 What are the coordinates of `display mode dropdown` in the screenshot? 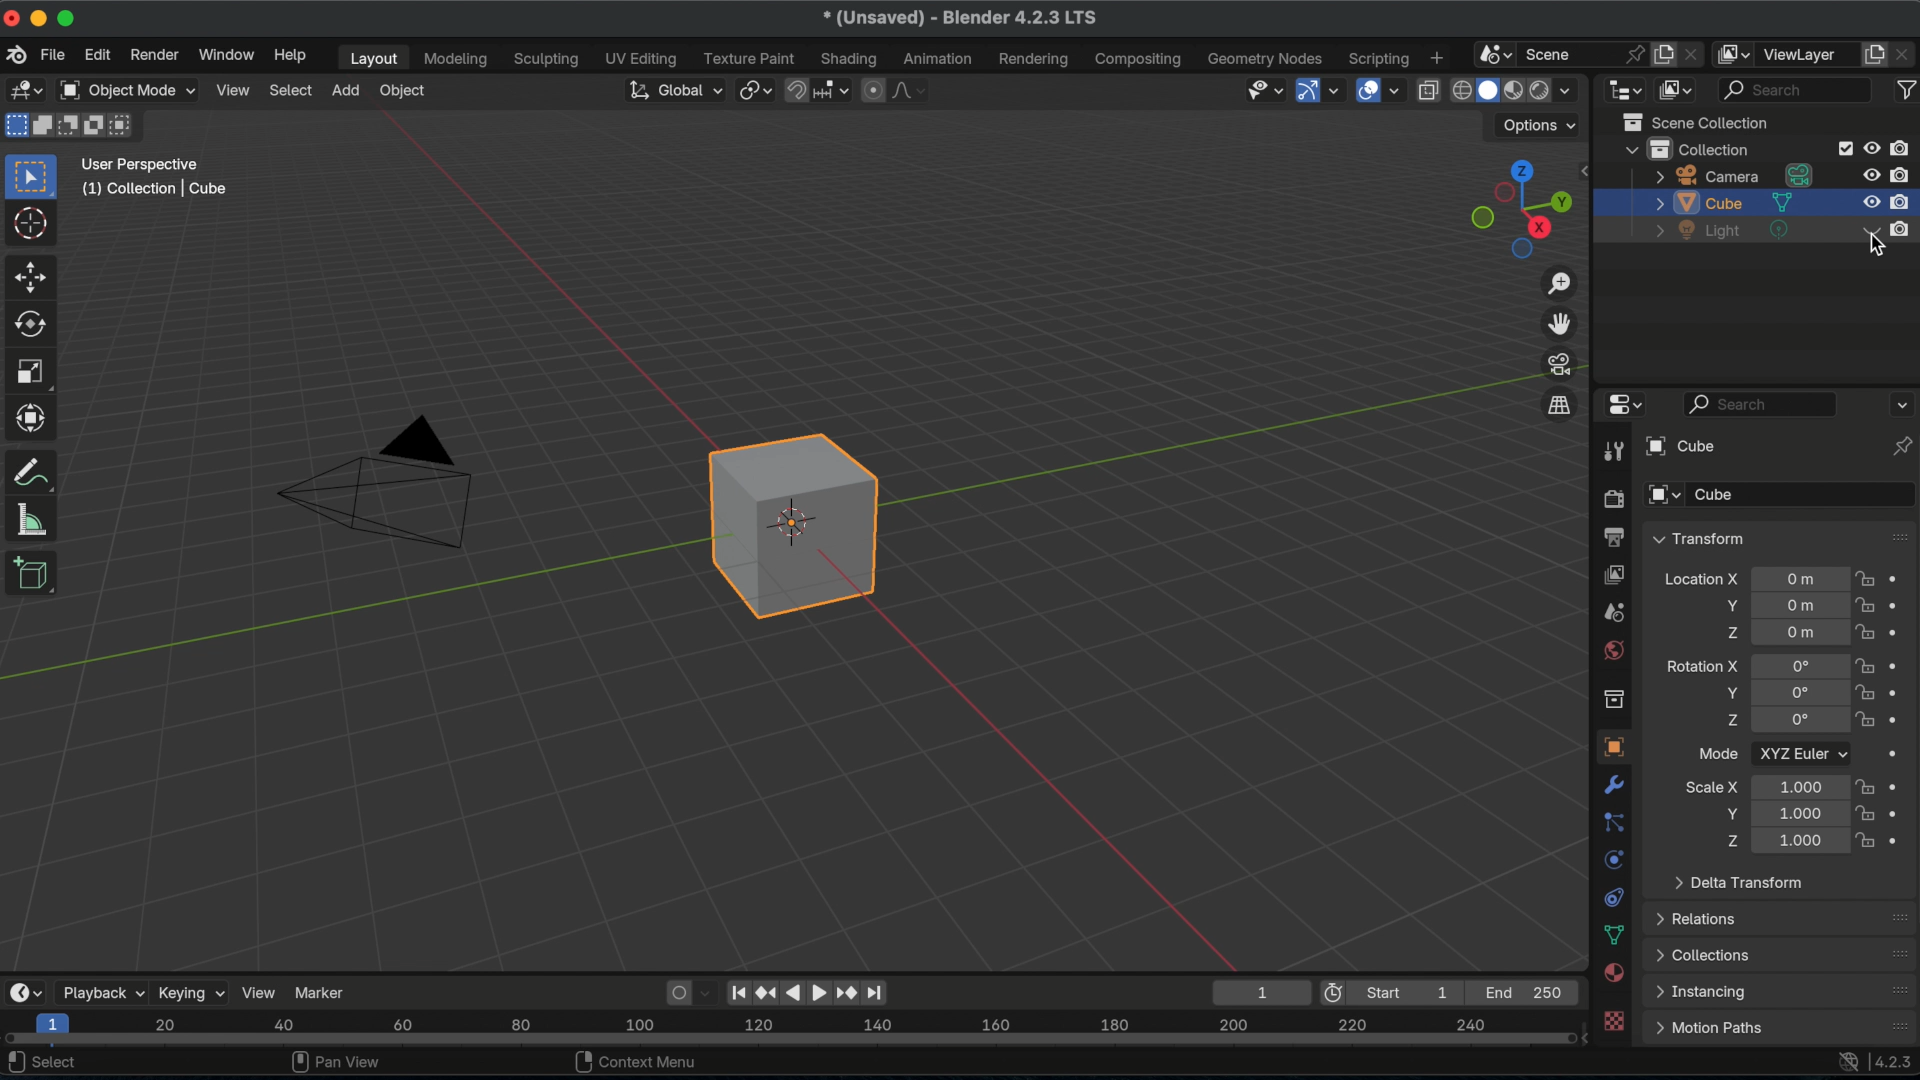 It's located at (1673, 90).